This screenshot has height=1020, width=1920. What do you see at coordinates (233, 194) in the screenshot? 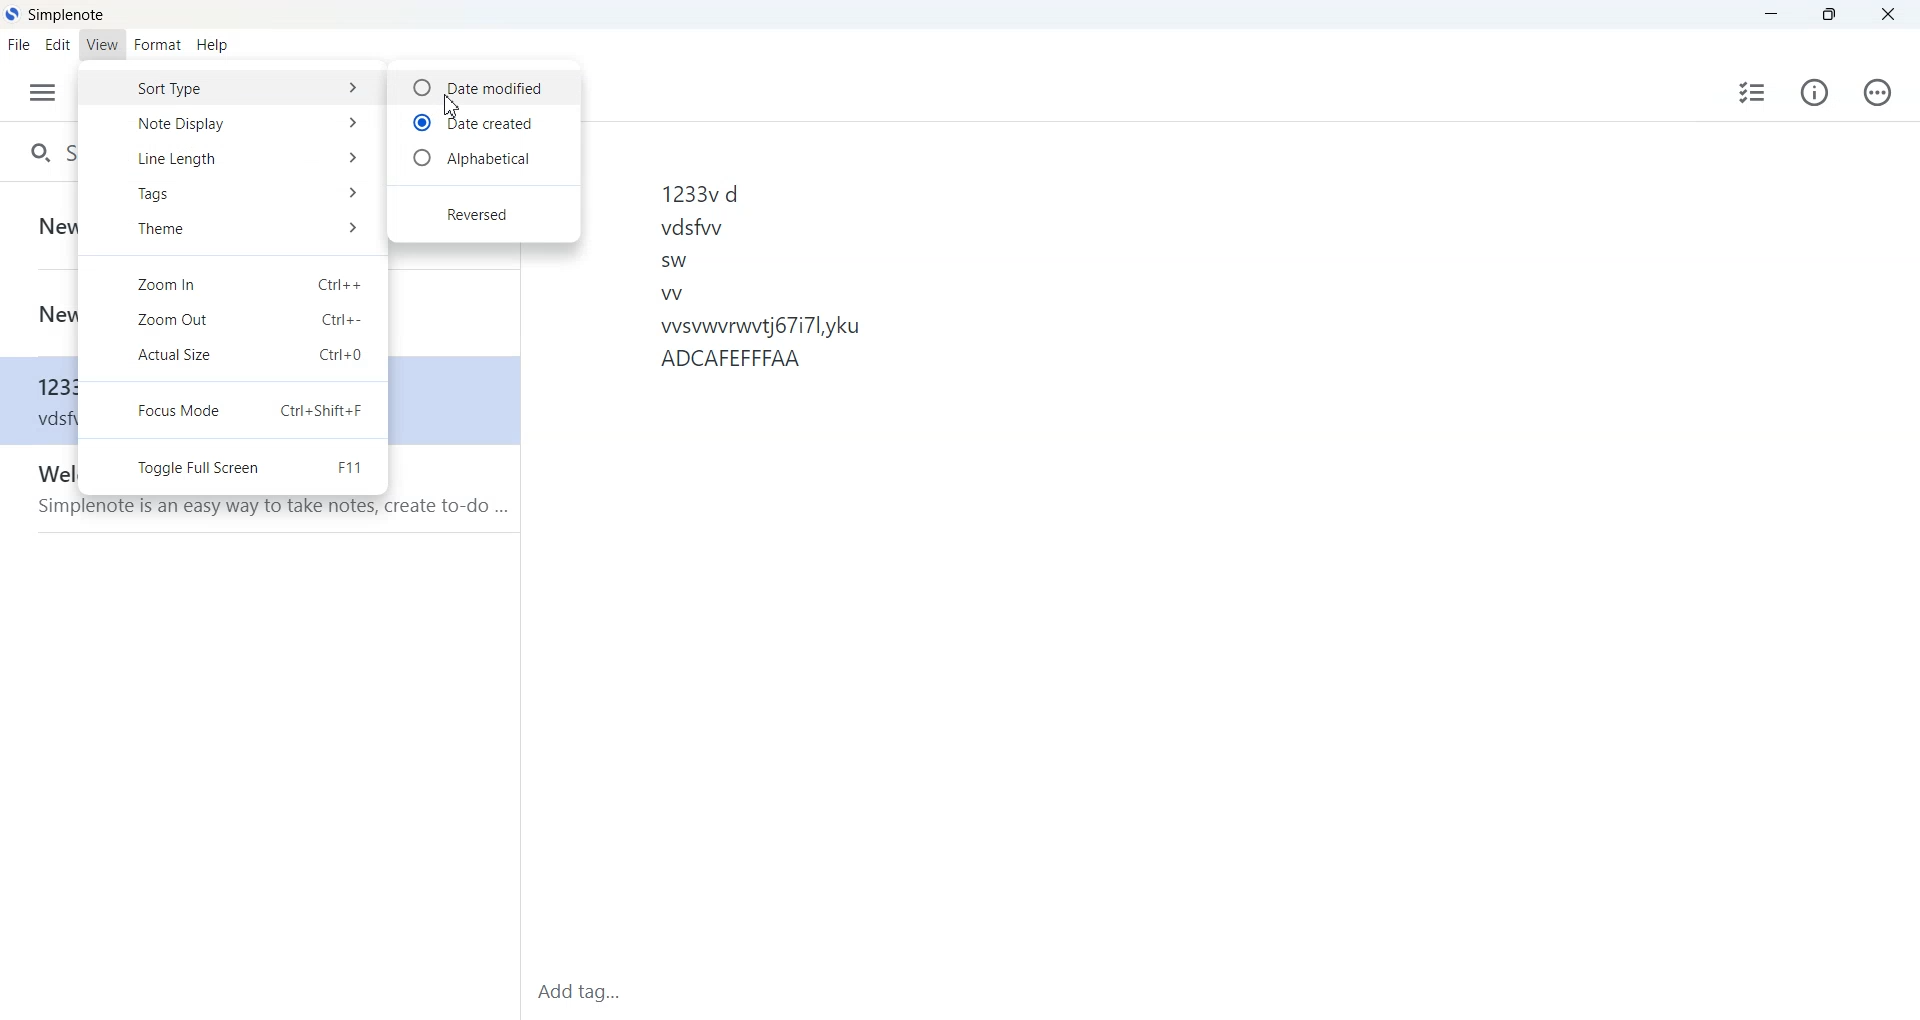
I see `Tags` at bounding box center [233, 194].